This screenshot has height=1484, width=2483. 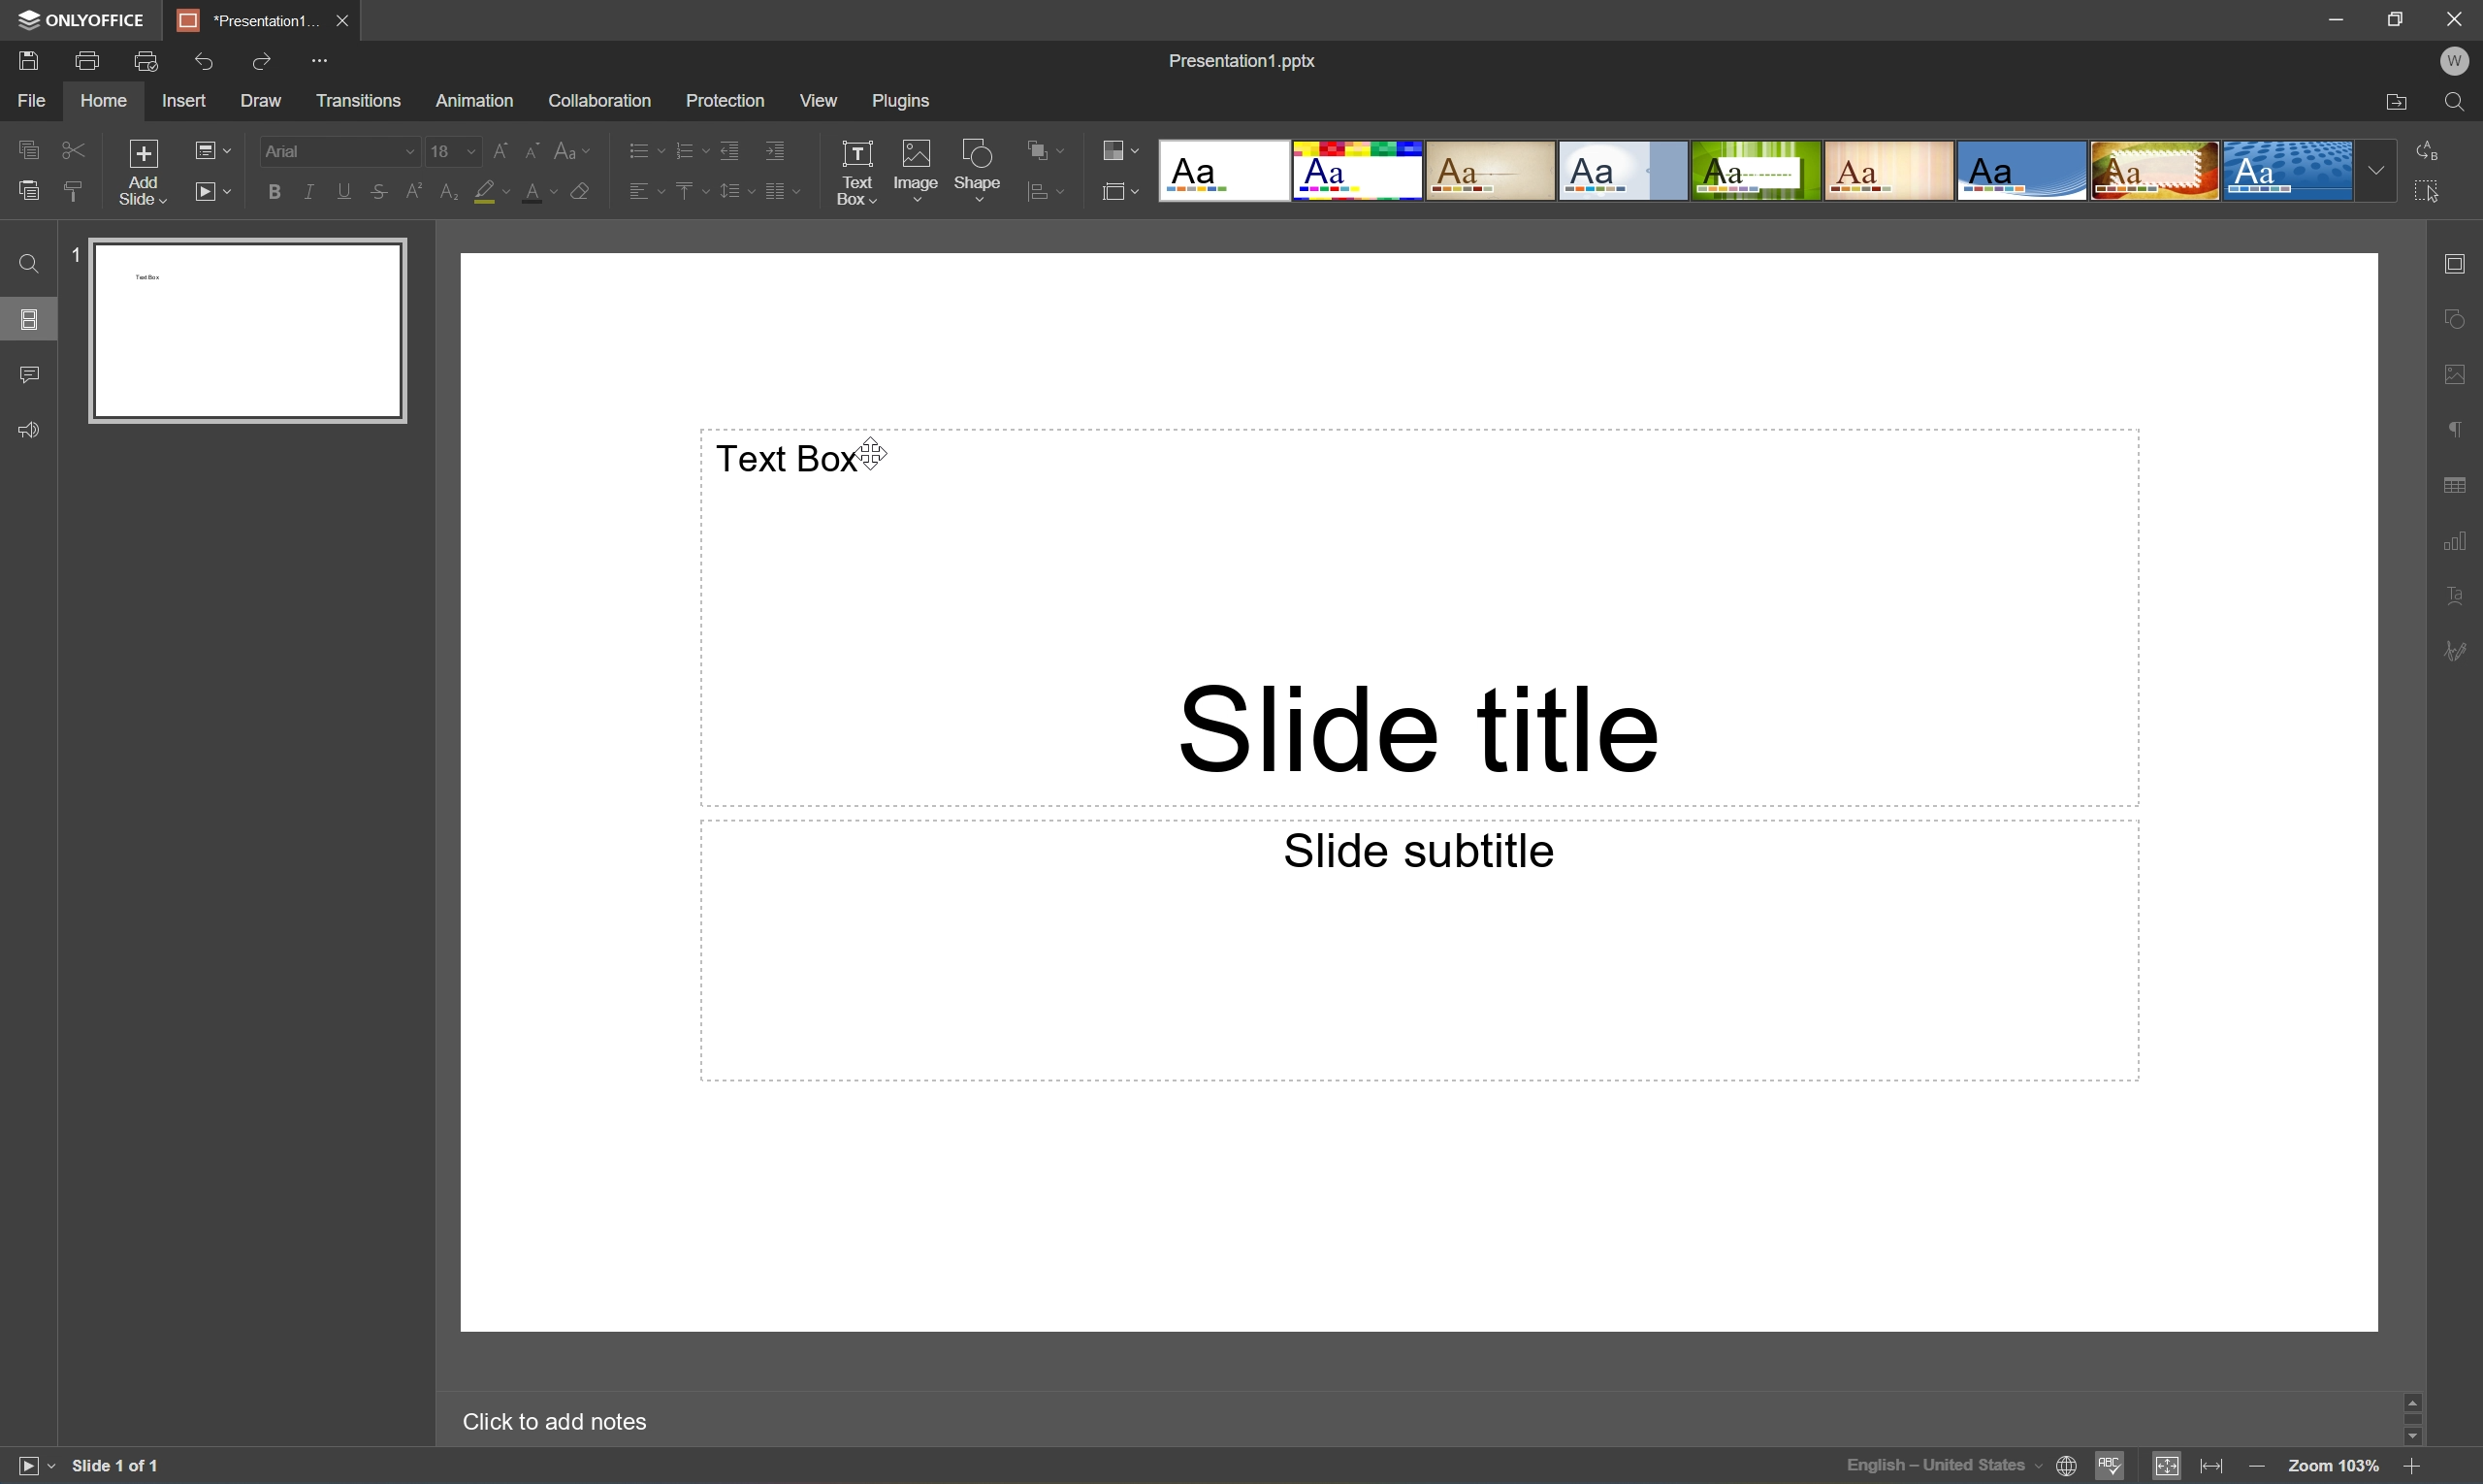 I want to click on Increment font size, so click(x=498, y=152).